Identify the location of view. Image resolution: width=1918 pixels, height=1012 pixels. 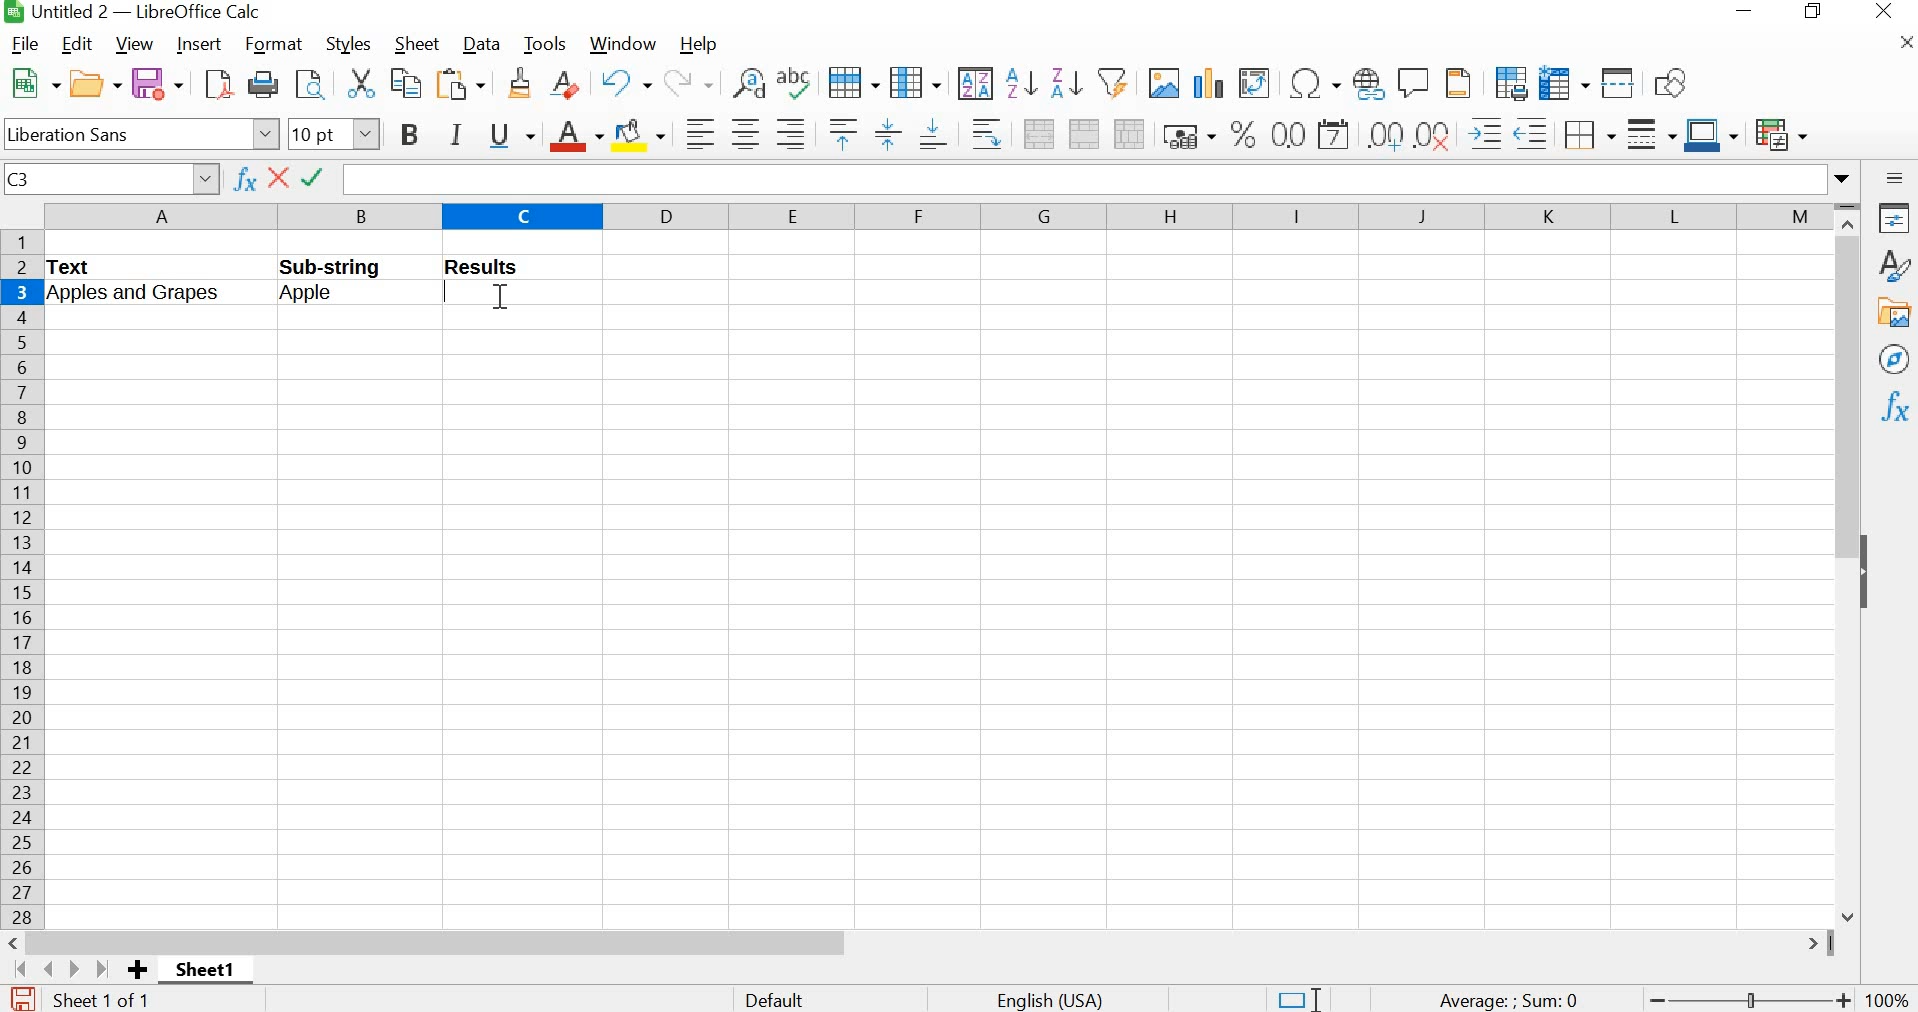
(131, 43).